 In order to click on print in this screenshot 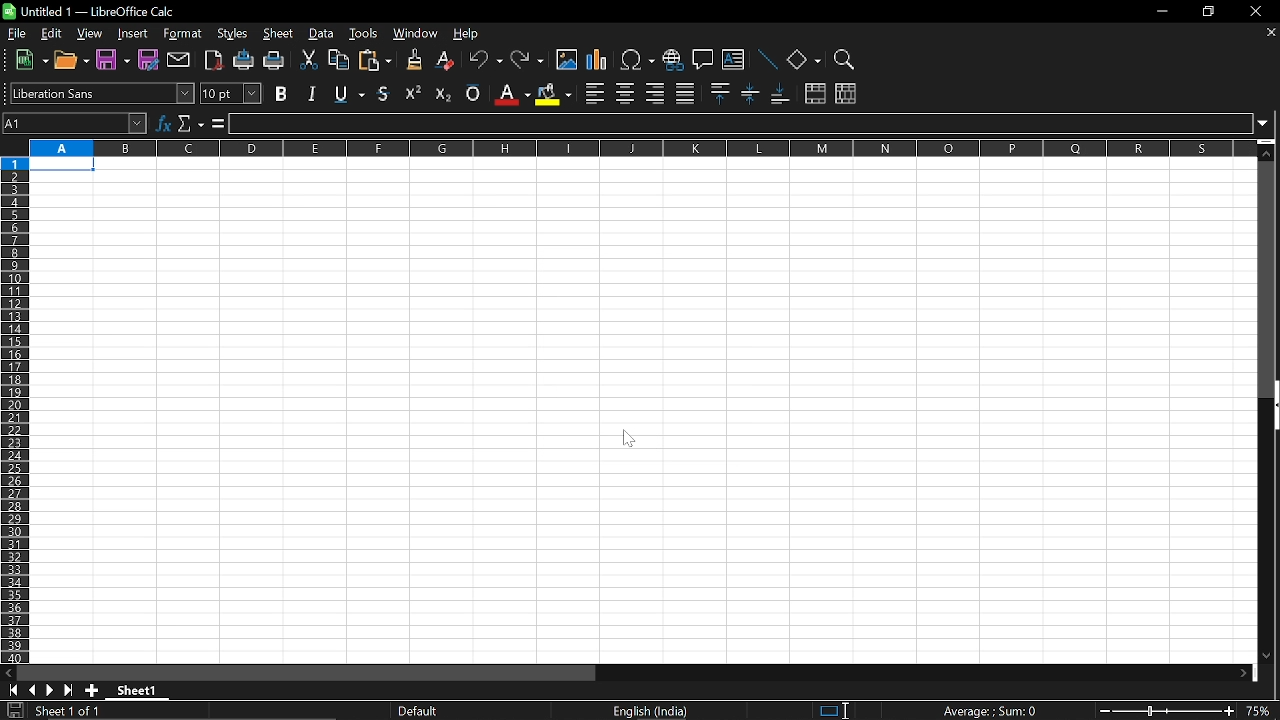, I will do `click(274, 62)`.